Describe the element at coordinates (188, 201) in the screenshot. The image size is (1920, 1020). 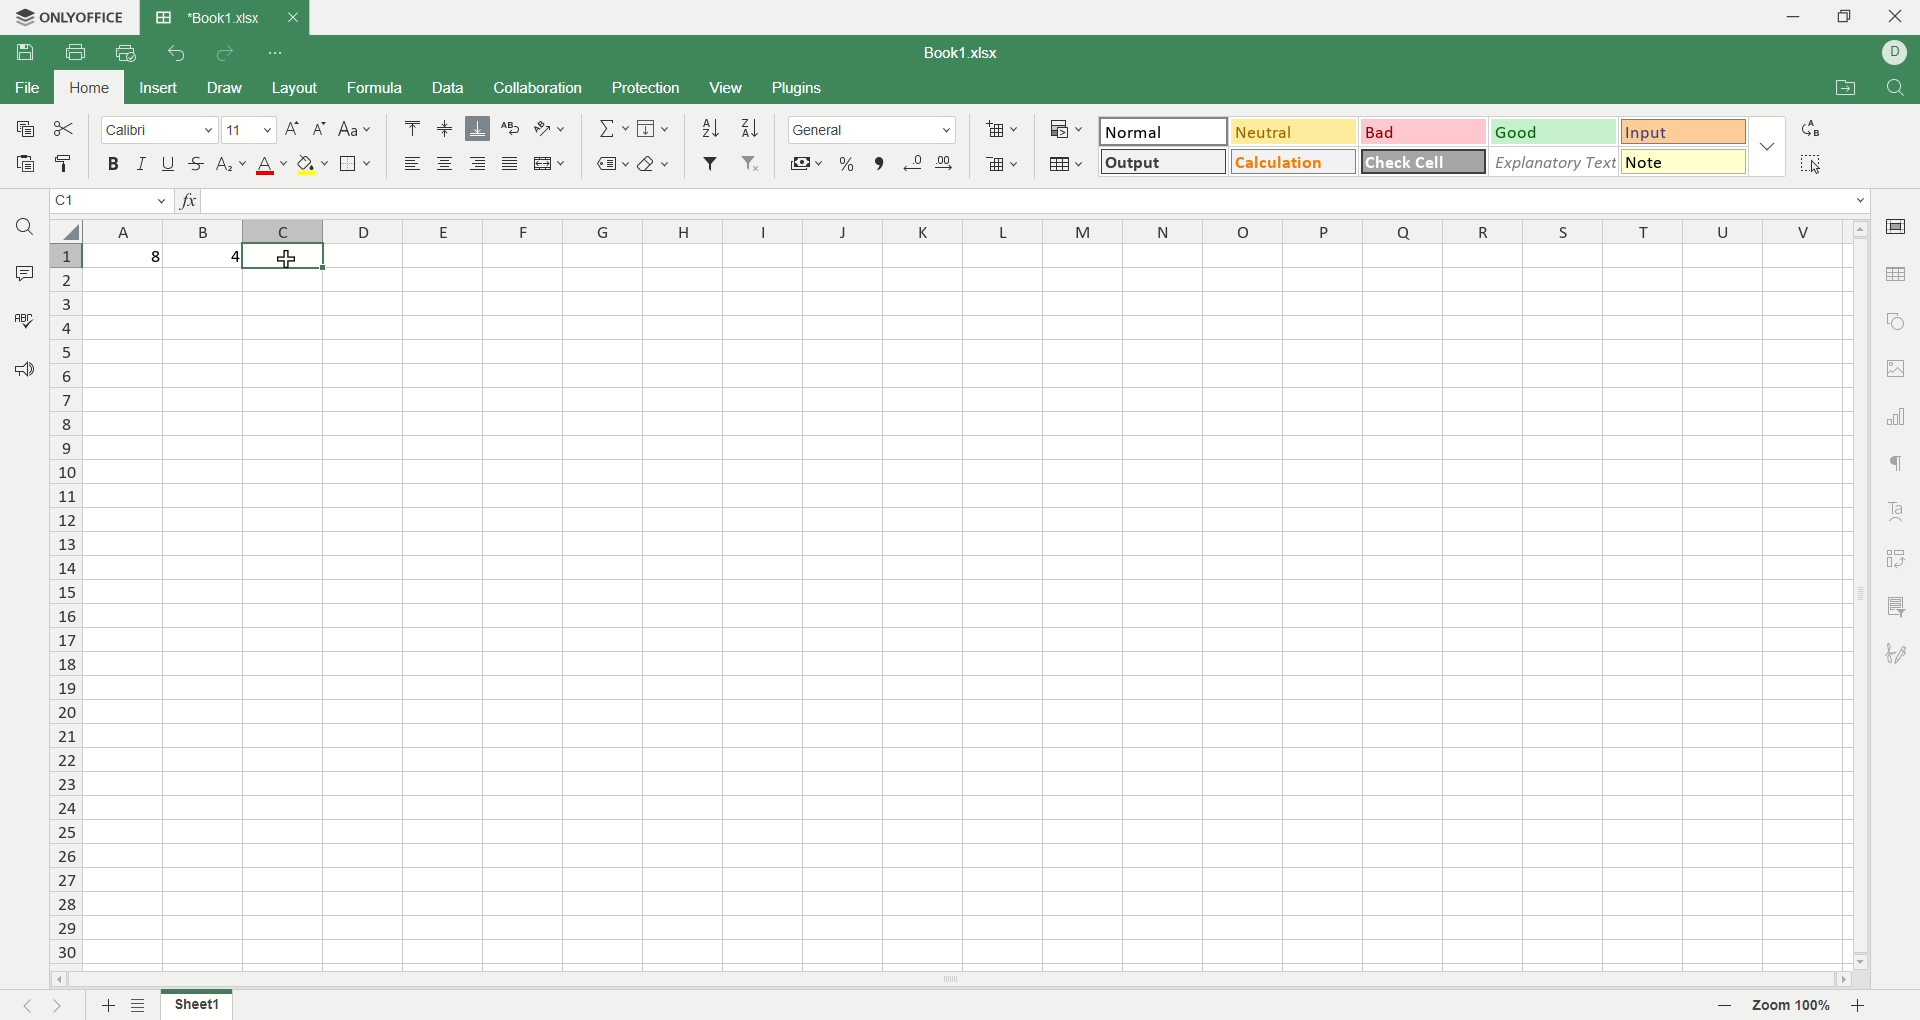
I see `insert function` at that location.